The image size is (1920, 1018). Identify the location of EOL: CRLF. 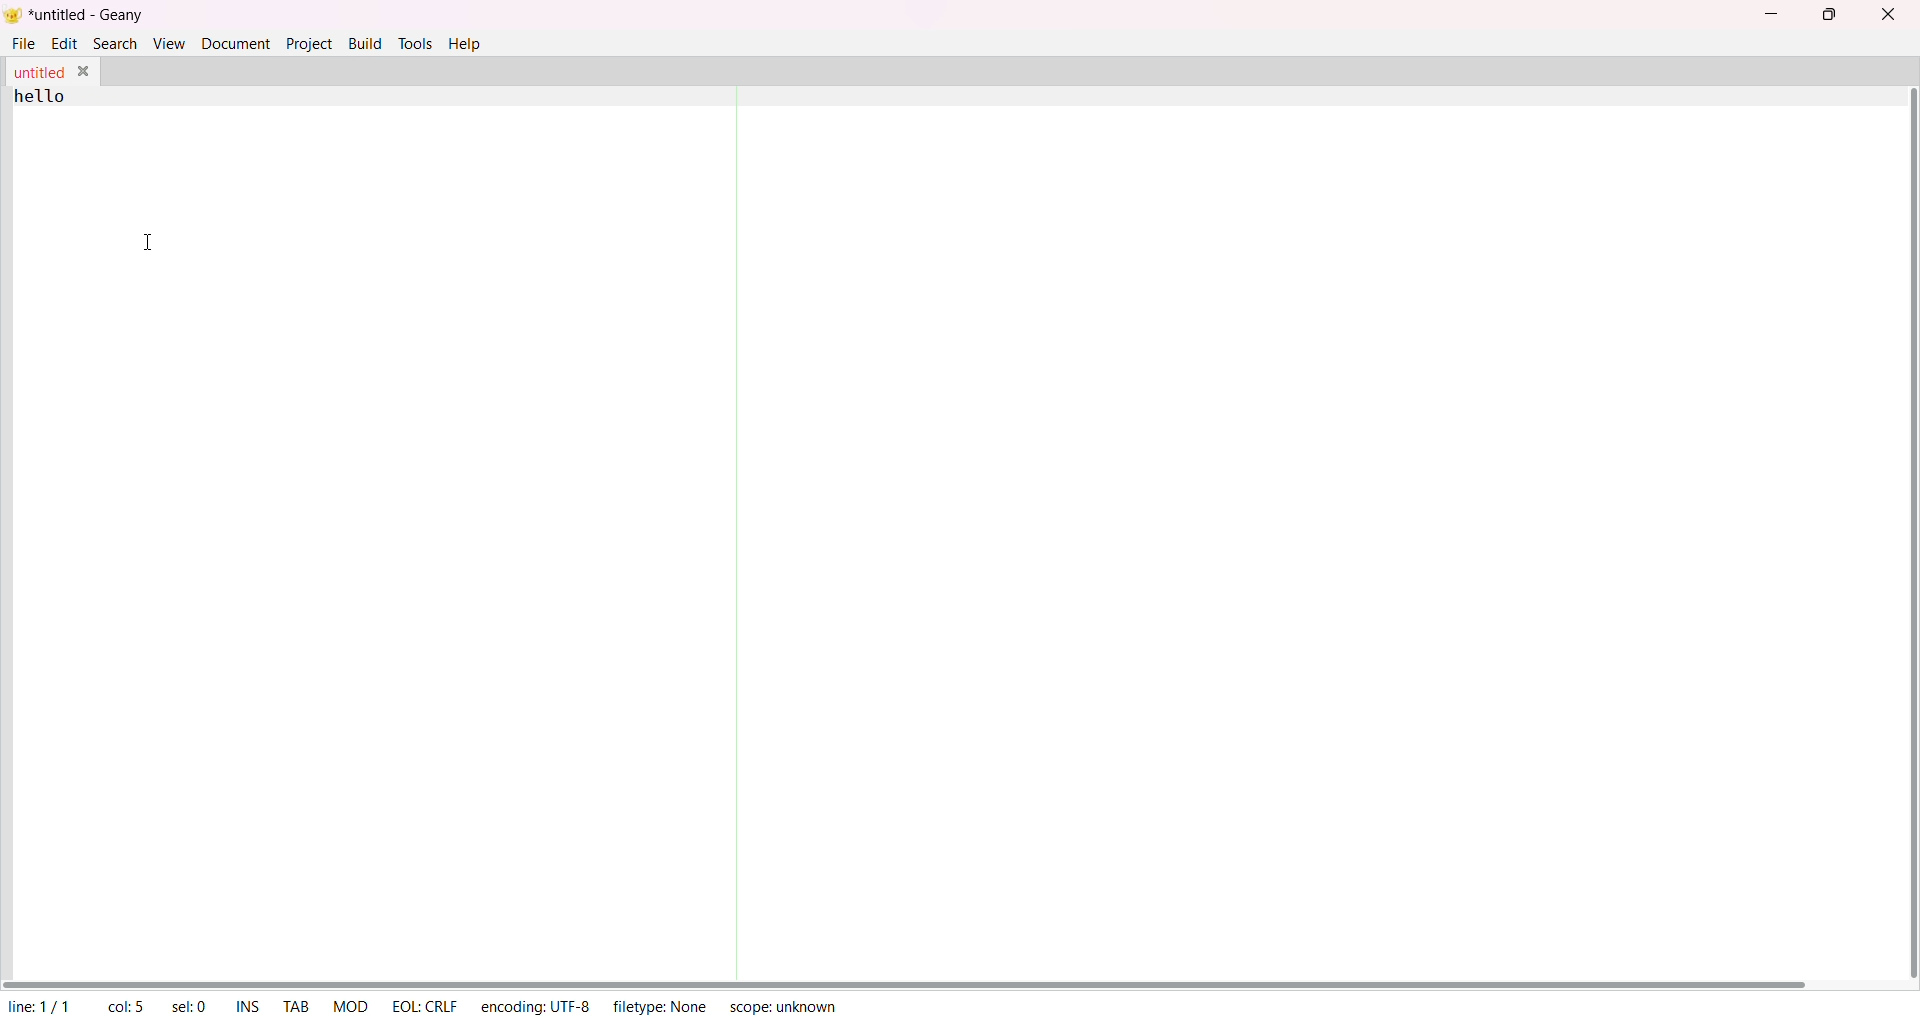
(424, 1006).